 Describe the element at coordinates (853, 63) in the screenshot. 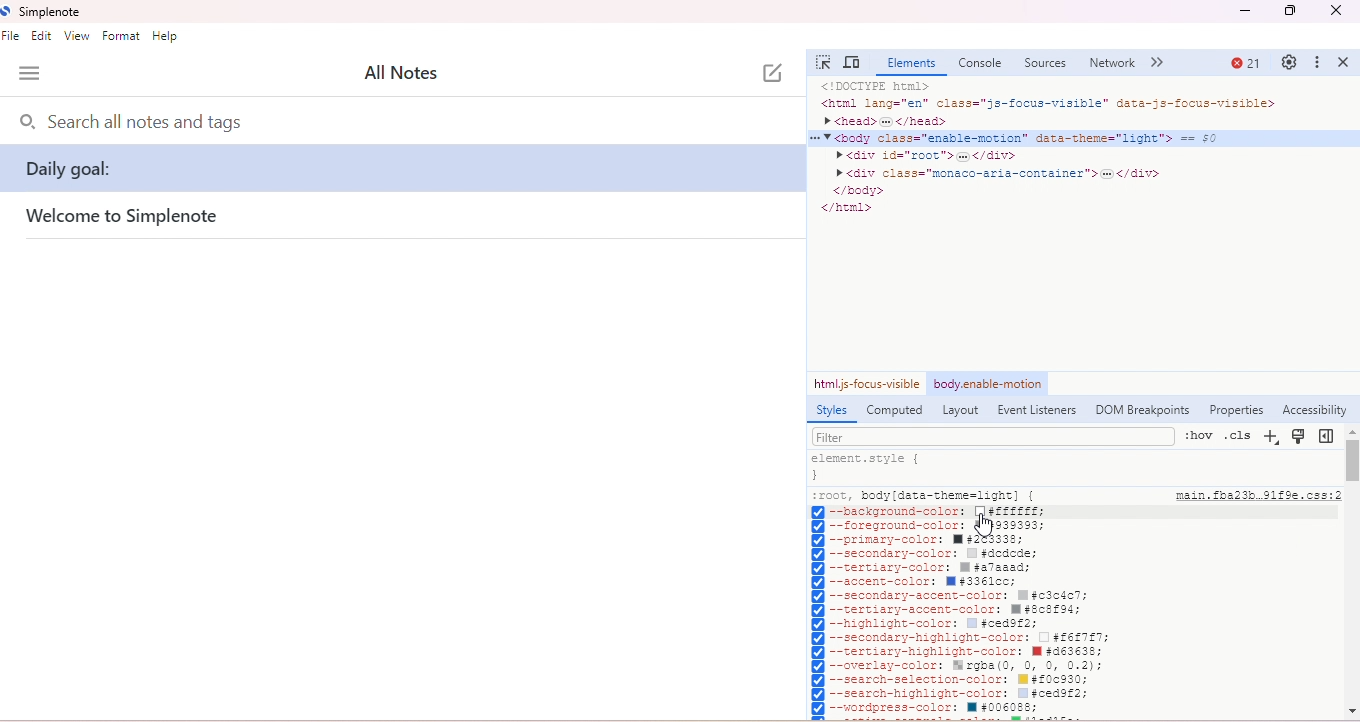

I see `toggle device toolbar` at that location.